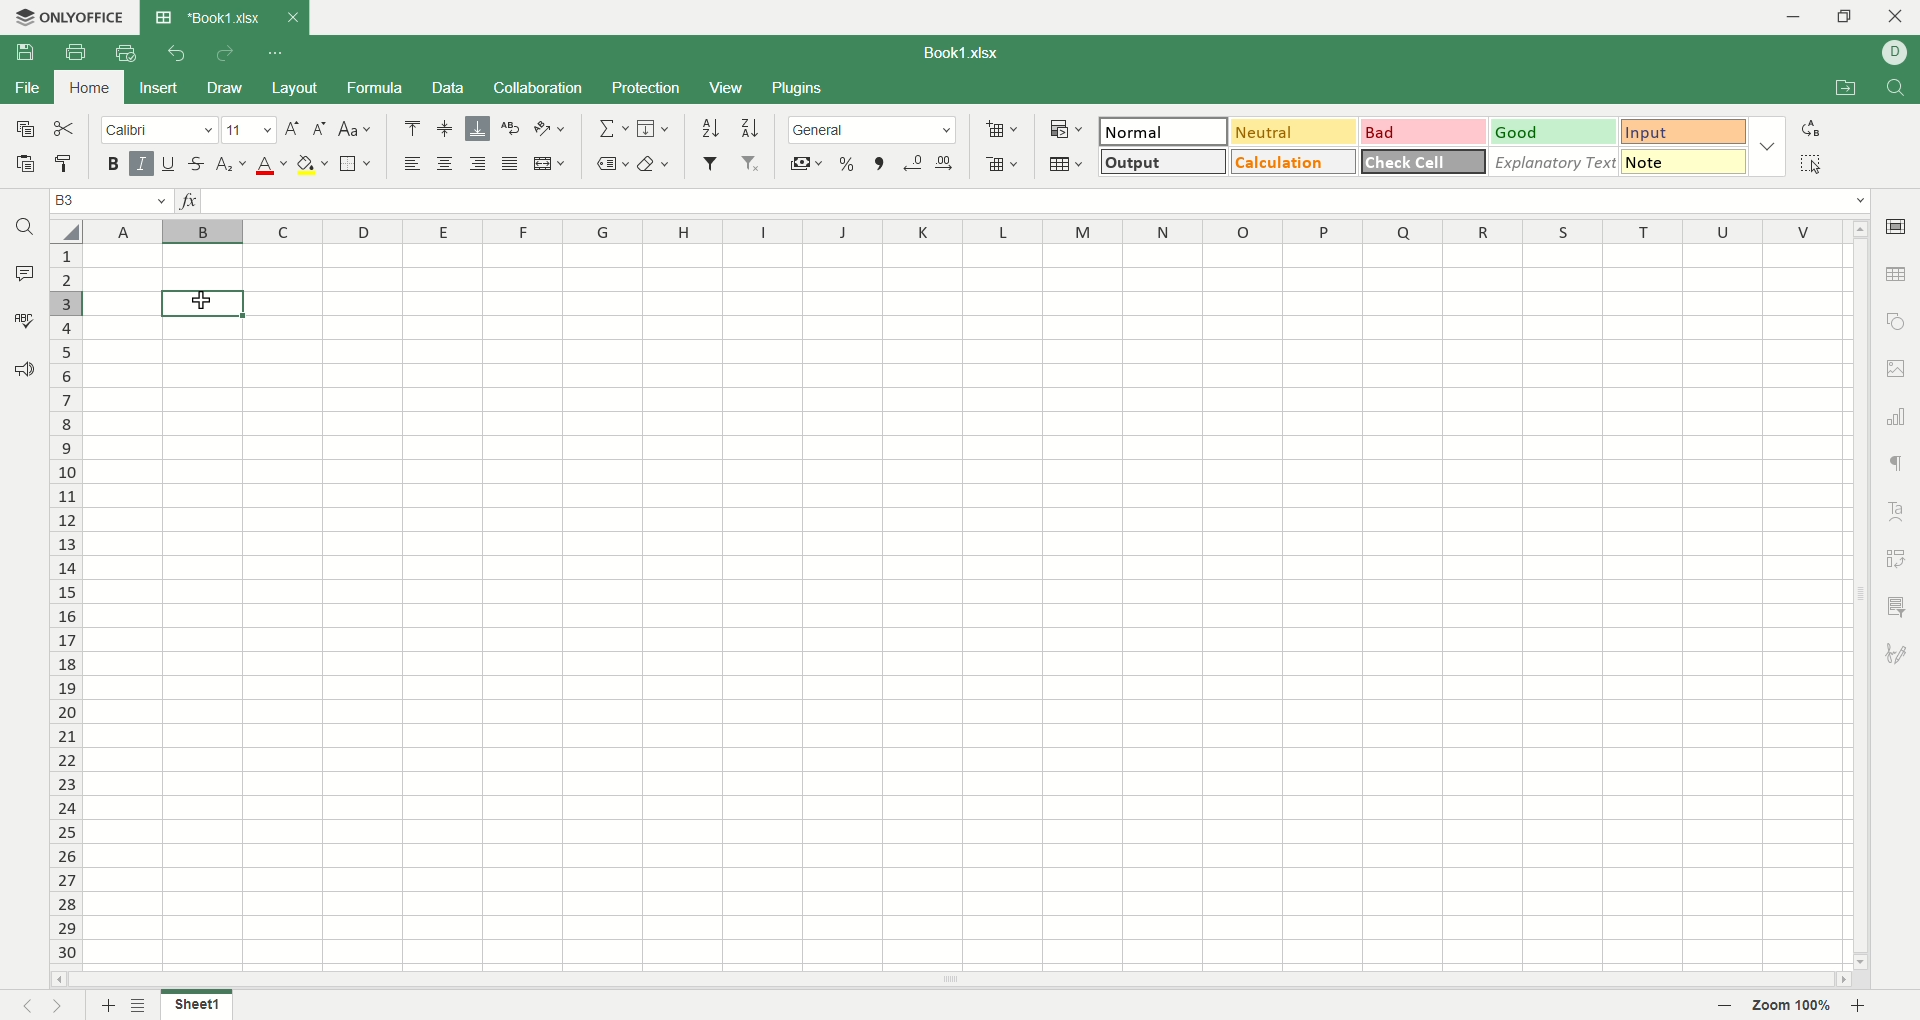 The height and width of the screenshot is (1020, 1920). What do you see at coordinates (914, 164) in the screenshot?
I see `increase decimal` at bounding box center [914, 164].